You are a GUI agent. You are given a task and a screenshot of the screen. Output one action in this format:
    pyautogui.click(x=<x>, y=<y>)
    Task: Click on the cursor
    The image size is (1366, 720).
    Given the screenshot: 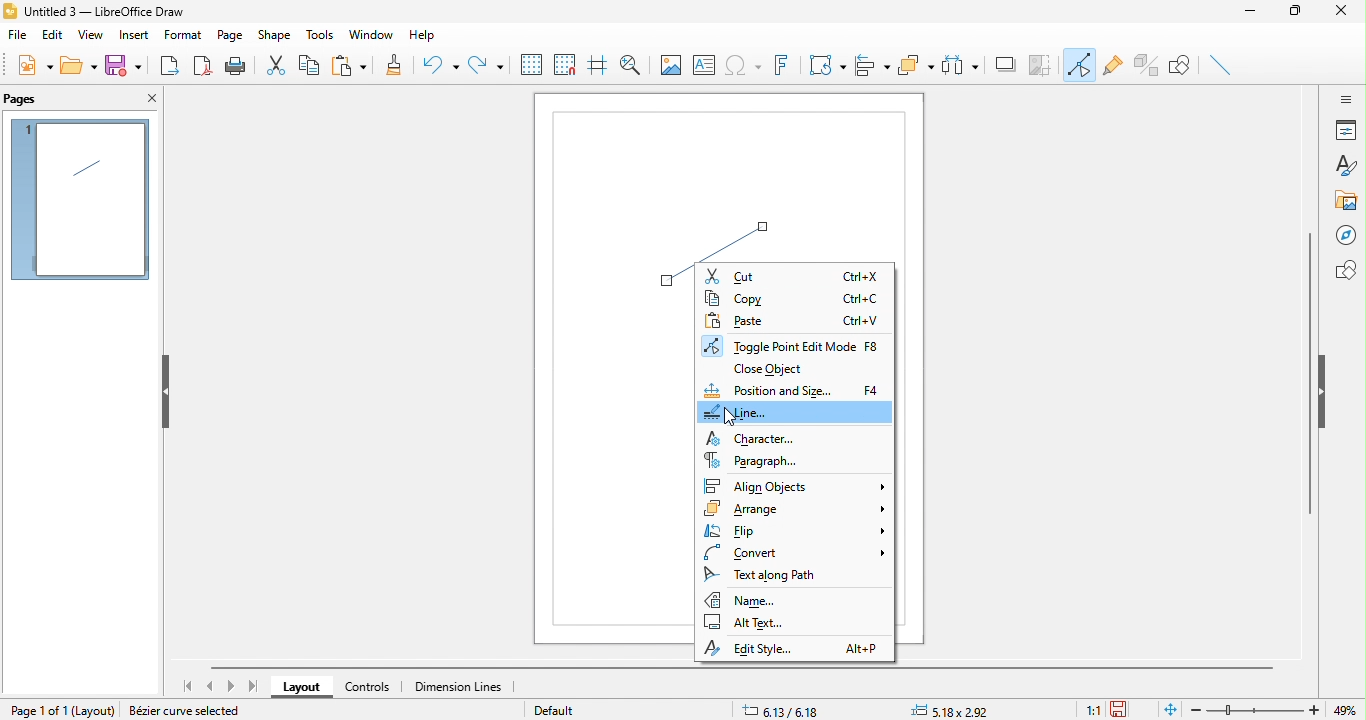 What is the action you would take?
    pyautogui.click(x=726, y=421)
    